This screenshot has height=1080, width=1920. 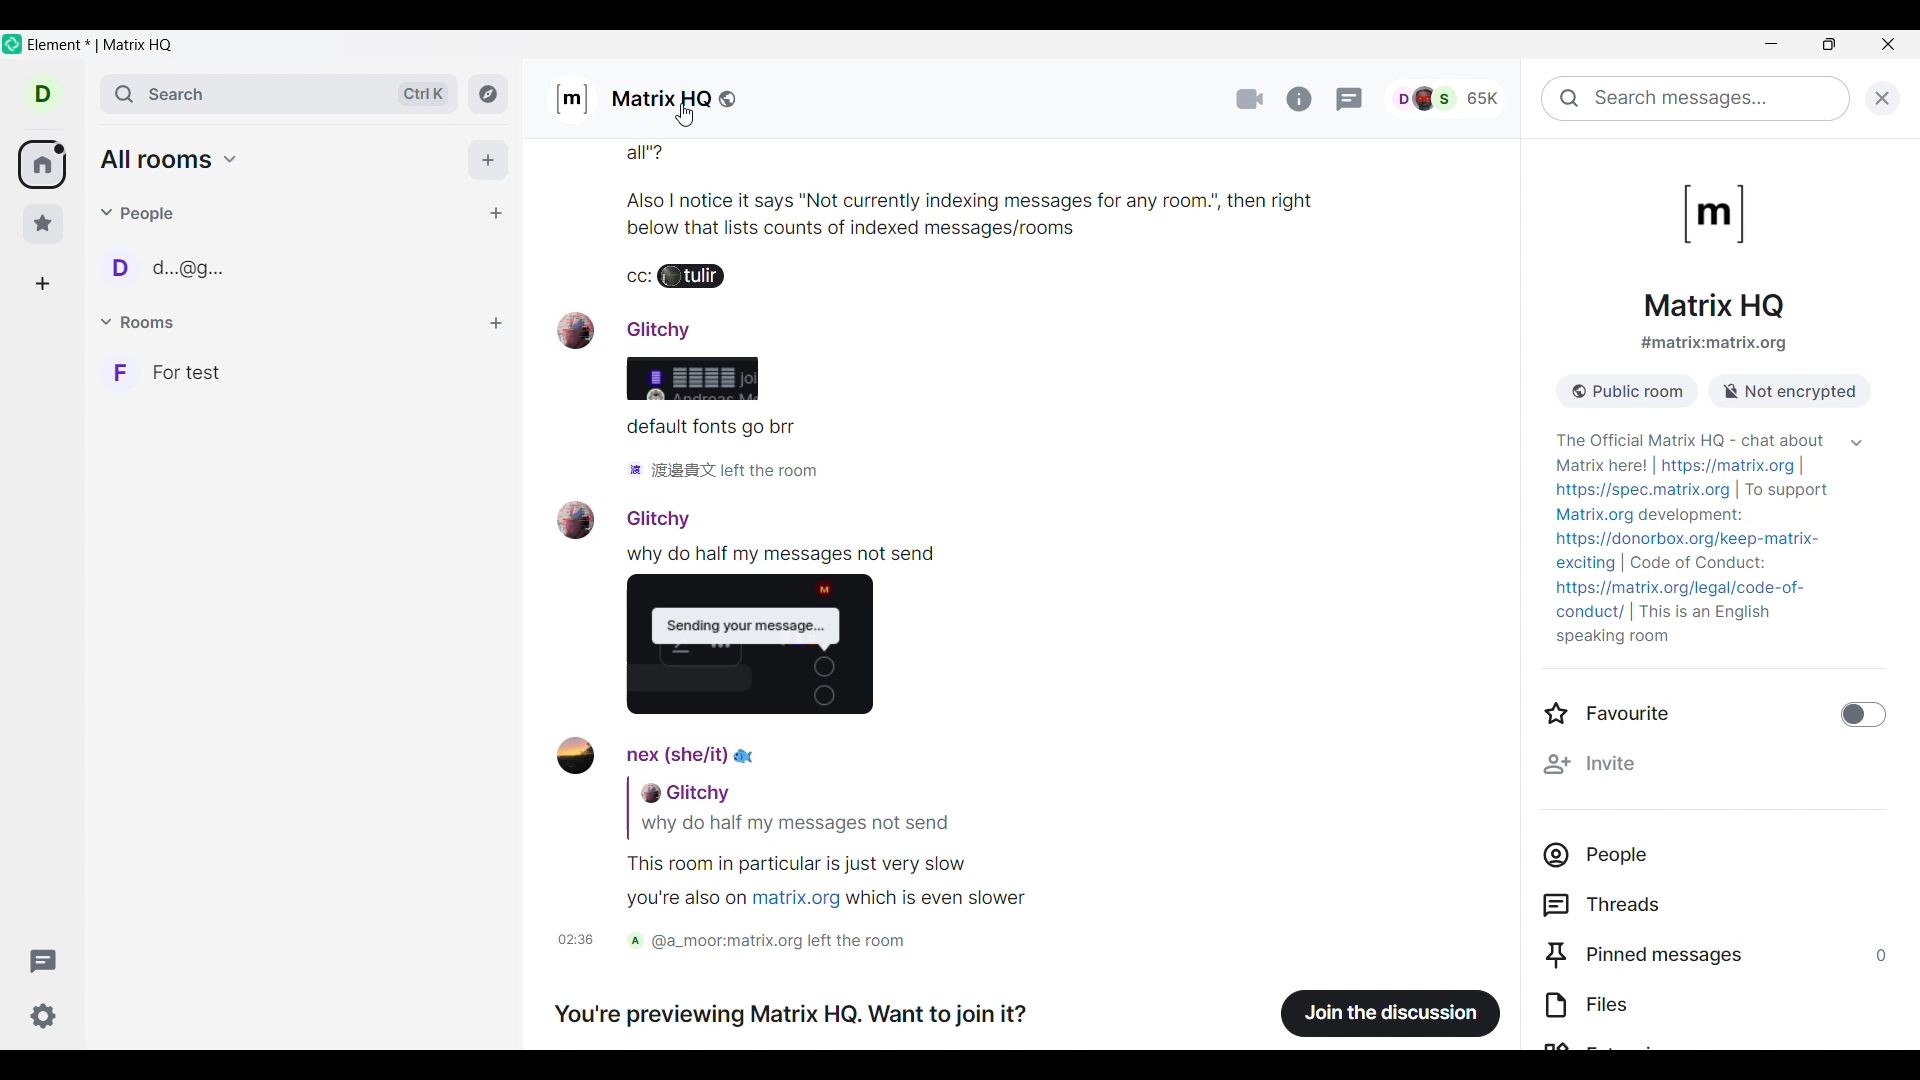 I want to click on default fonts go brr, so click(x=712, y=429).